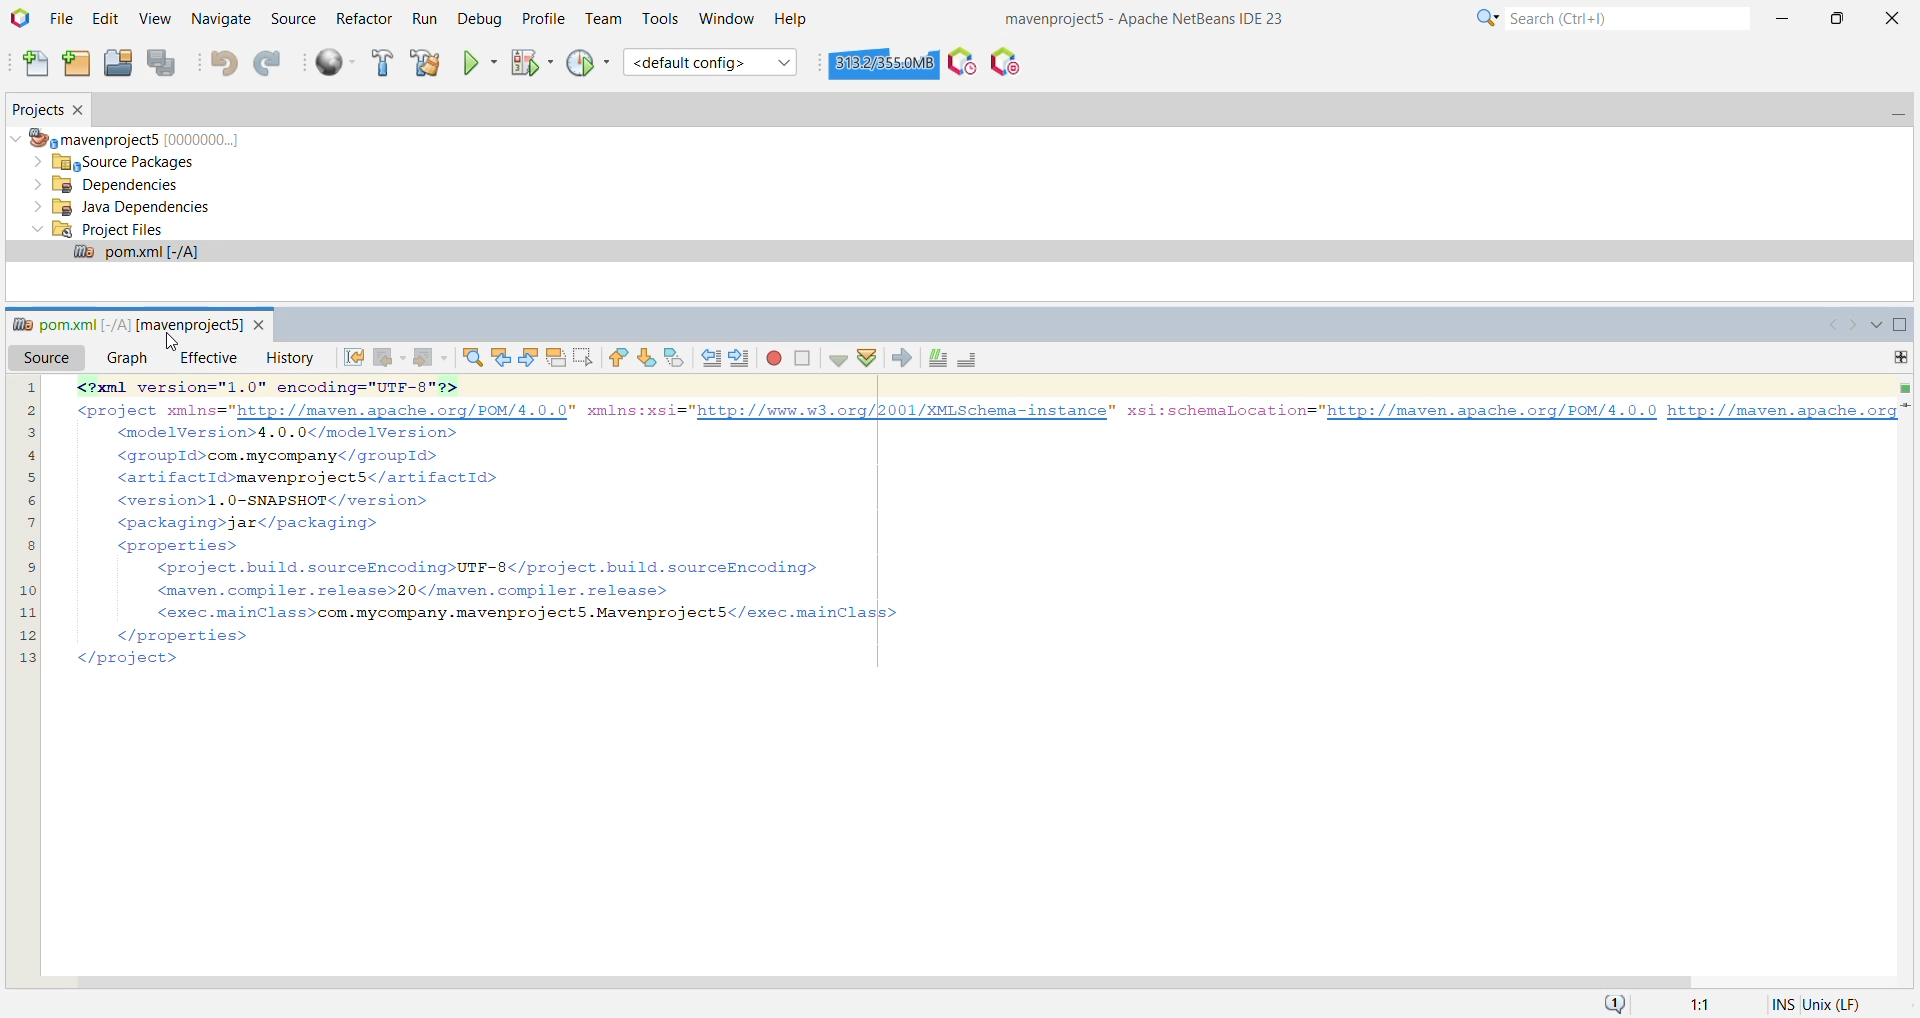 This screenshot has width=1920, height=1018. Describe the element at coordinates (298, 433) in the screenshot. I see `<modelVersion>4.0.0</modelVersion>` at that location.